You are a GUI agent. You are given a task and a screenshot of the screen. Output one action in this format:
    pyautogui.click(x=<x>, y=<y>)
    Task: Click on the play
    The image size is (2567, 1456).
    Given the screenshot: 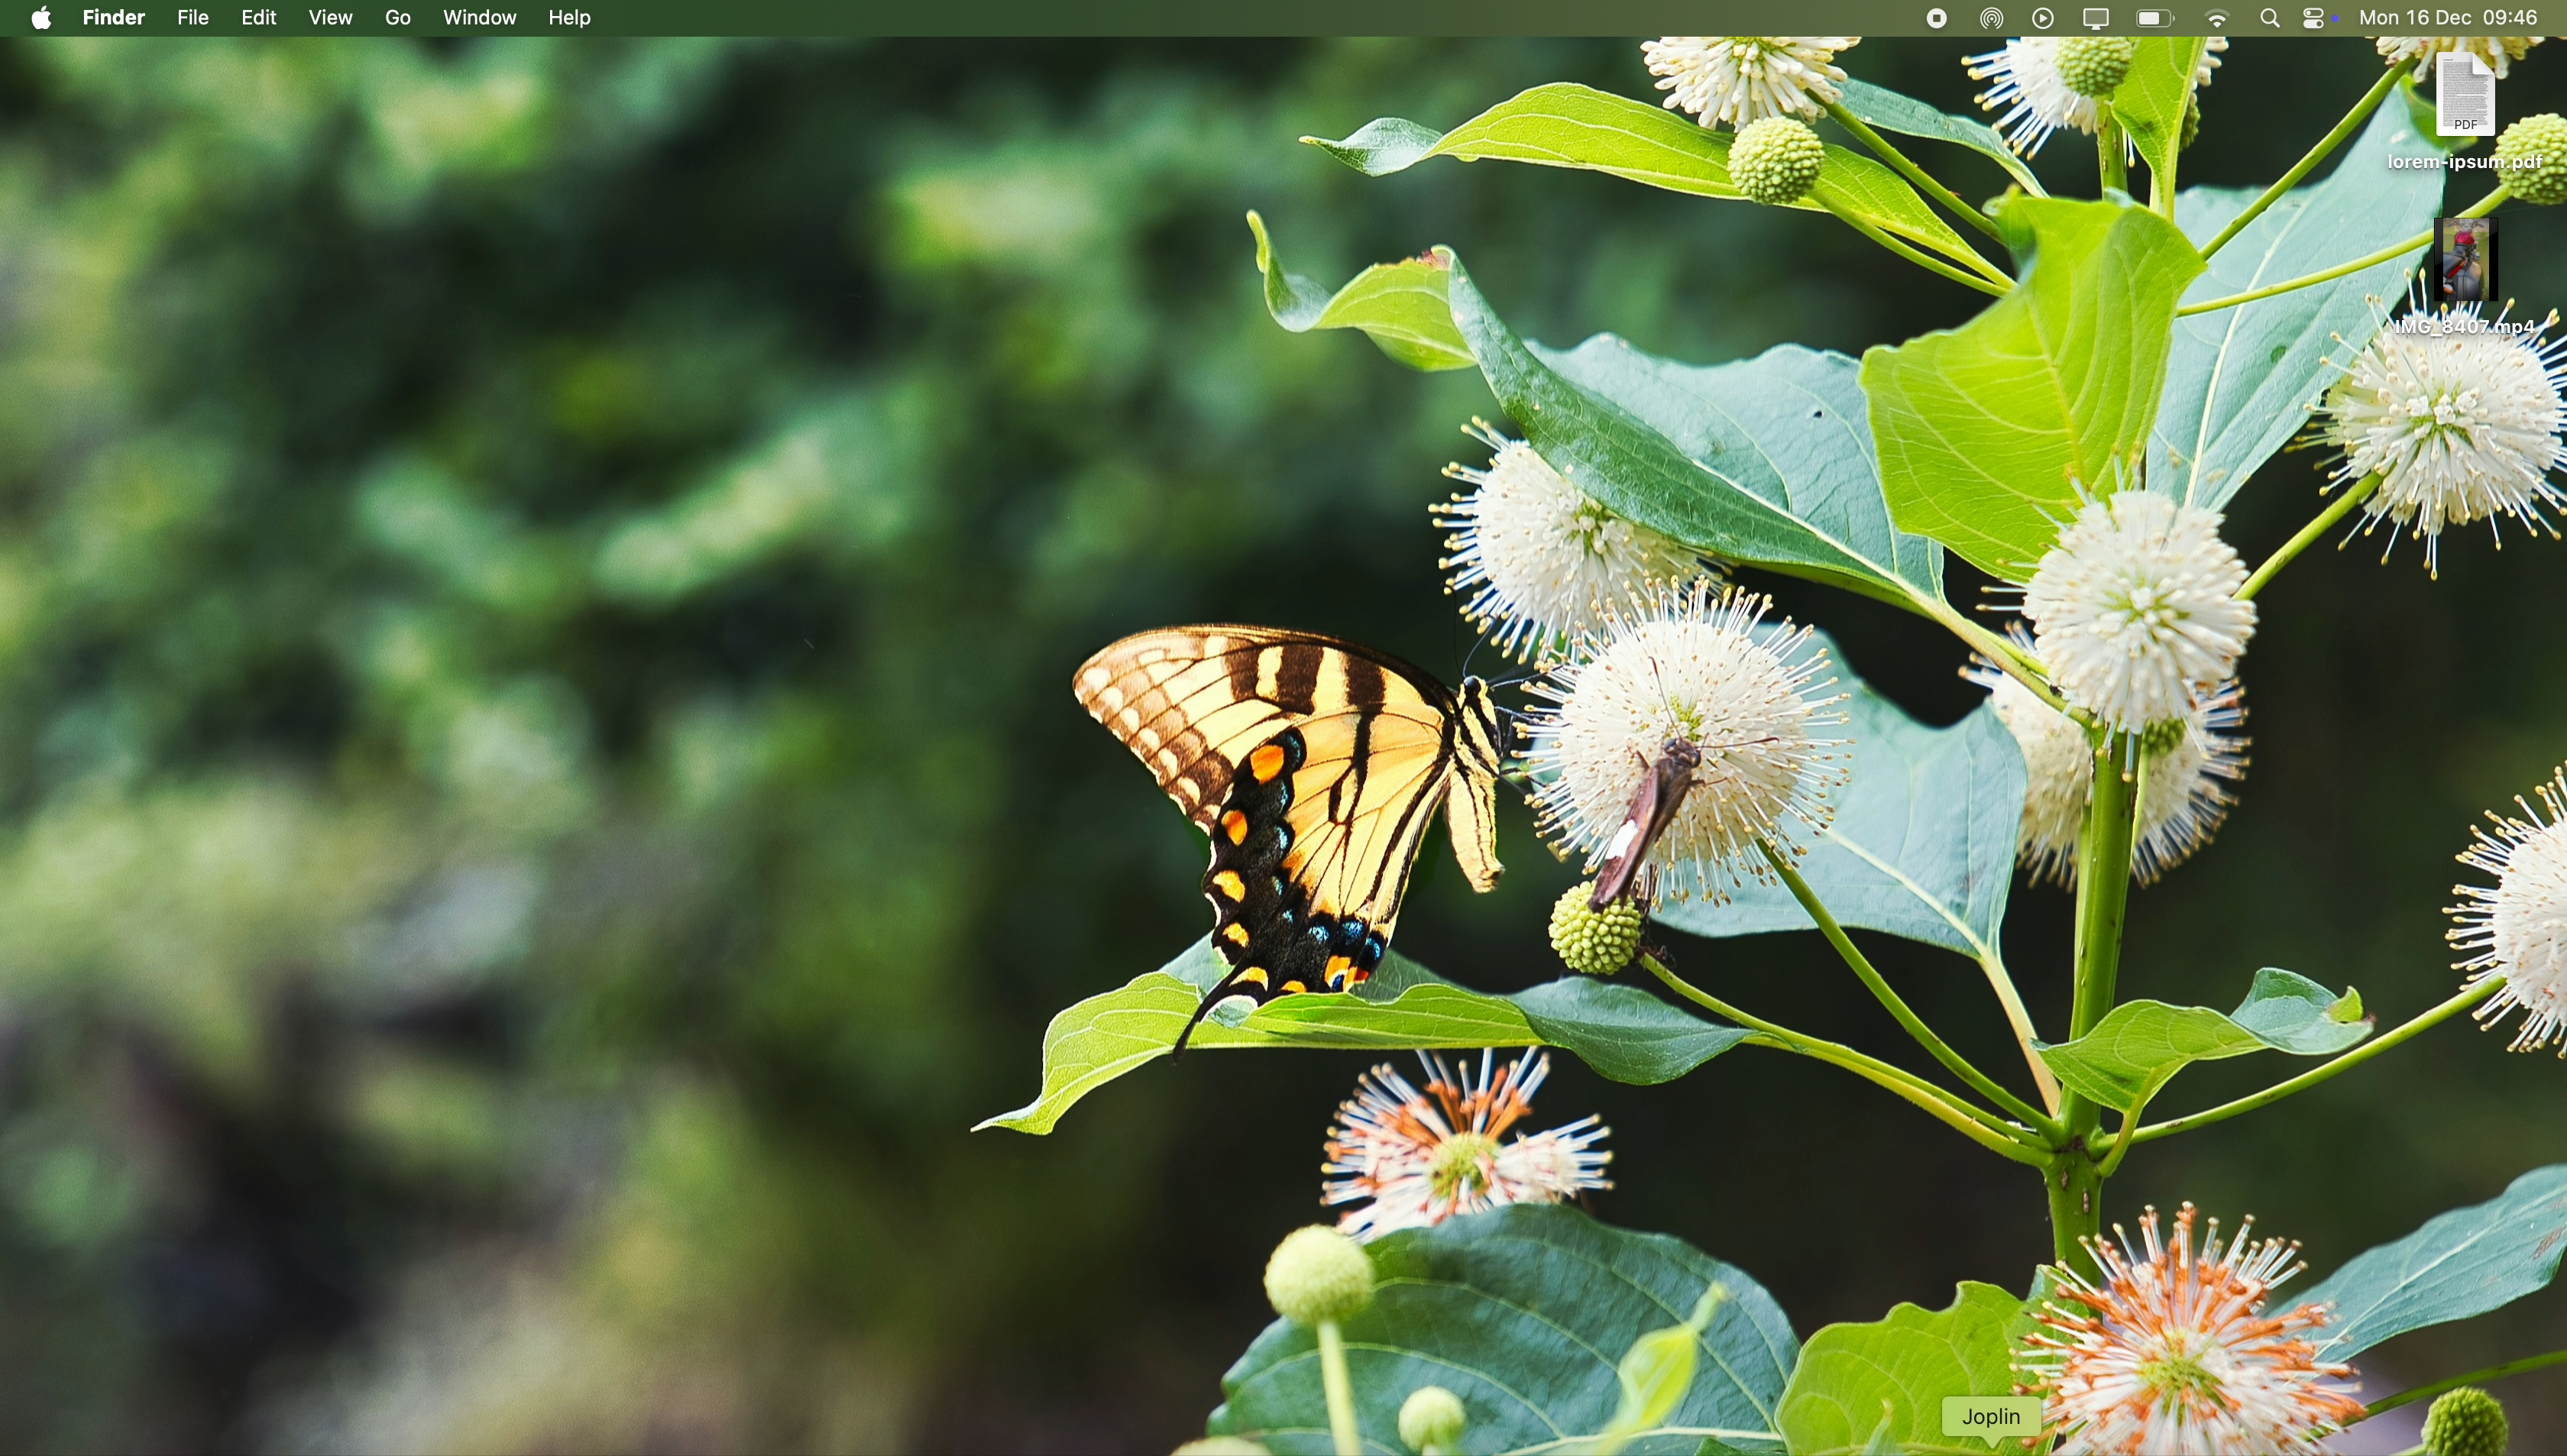 What is the action you would take?
    pyautogui.click(x=2045, y=18)
    